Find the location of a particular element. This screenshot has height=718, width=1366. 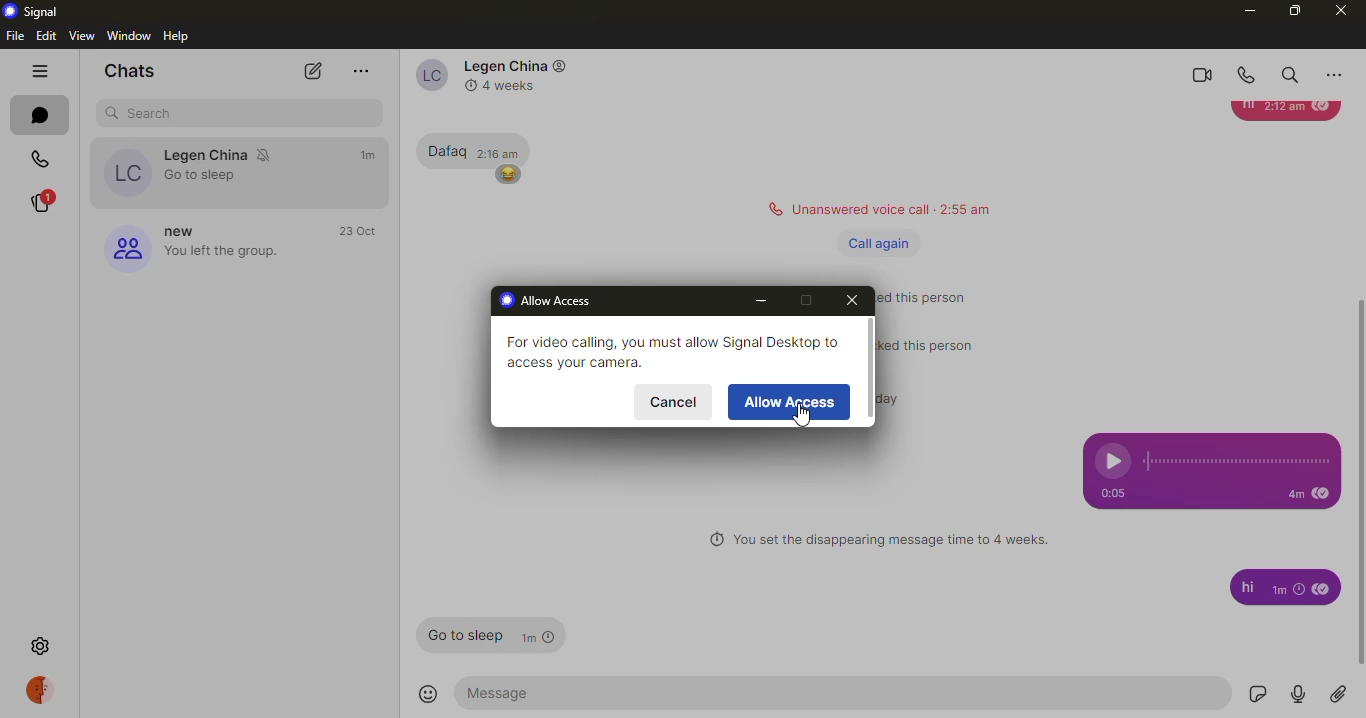

maximize is located at coordinates (804, 301).